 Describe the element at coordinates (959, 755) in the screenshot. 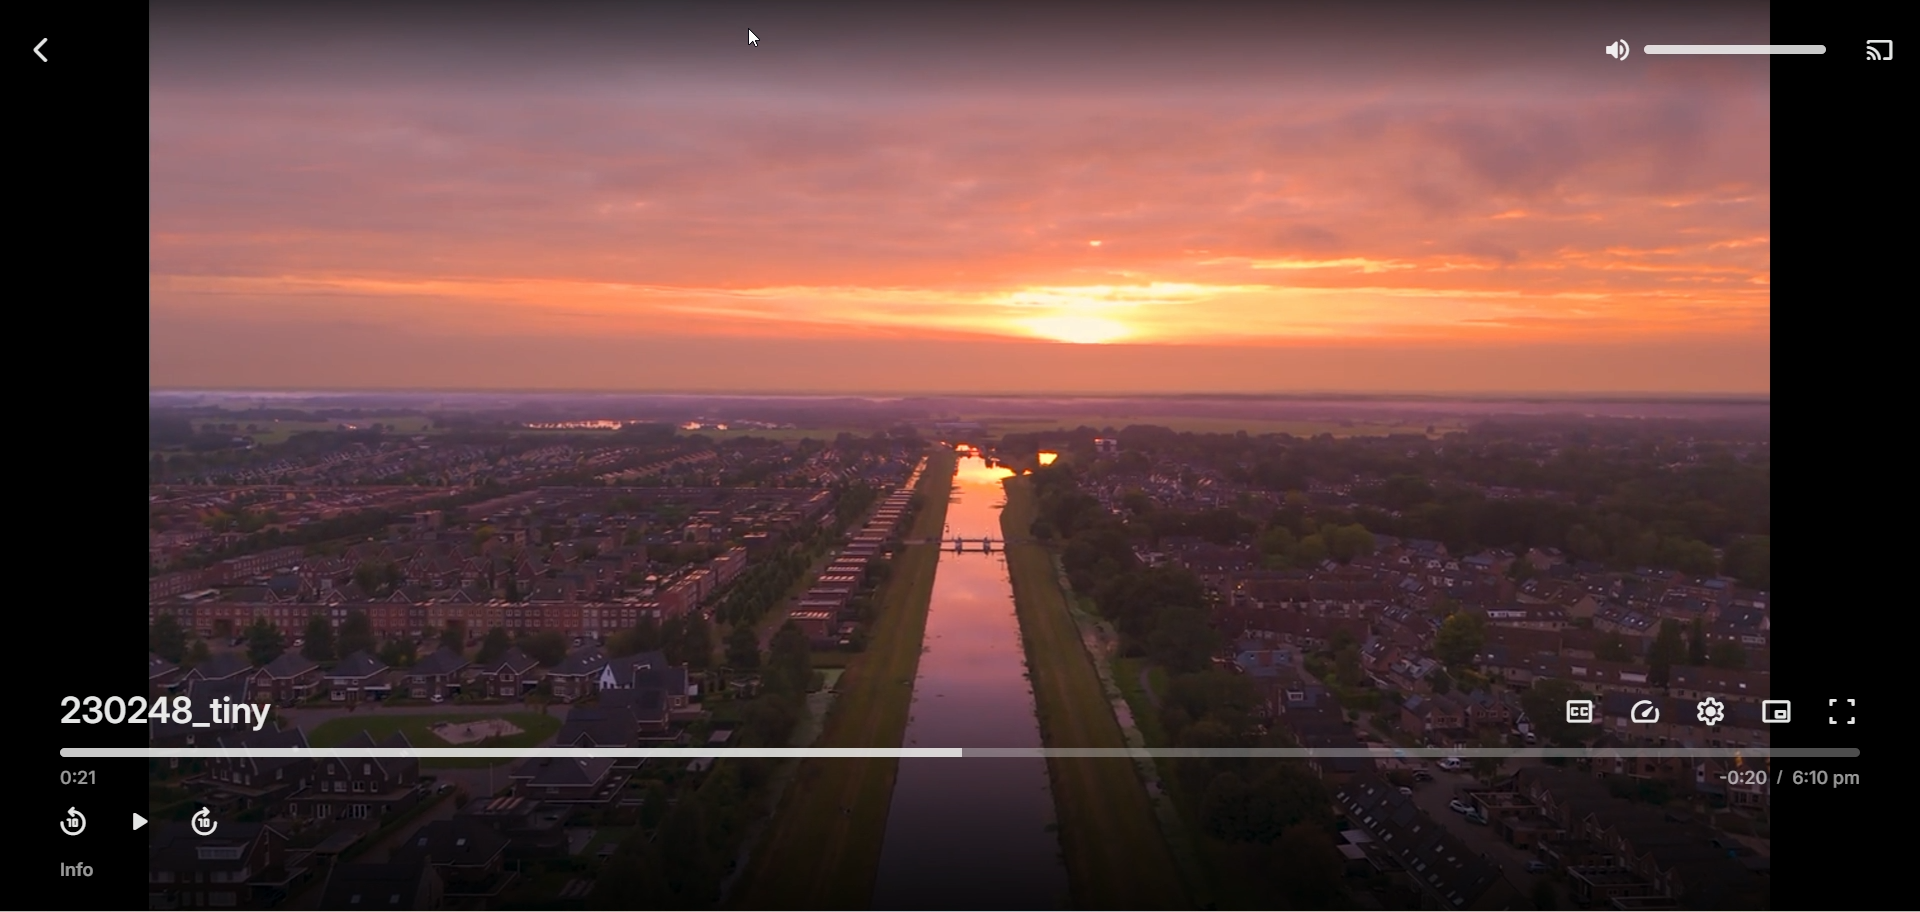

I see `timeline` at that location.